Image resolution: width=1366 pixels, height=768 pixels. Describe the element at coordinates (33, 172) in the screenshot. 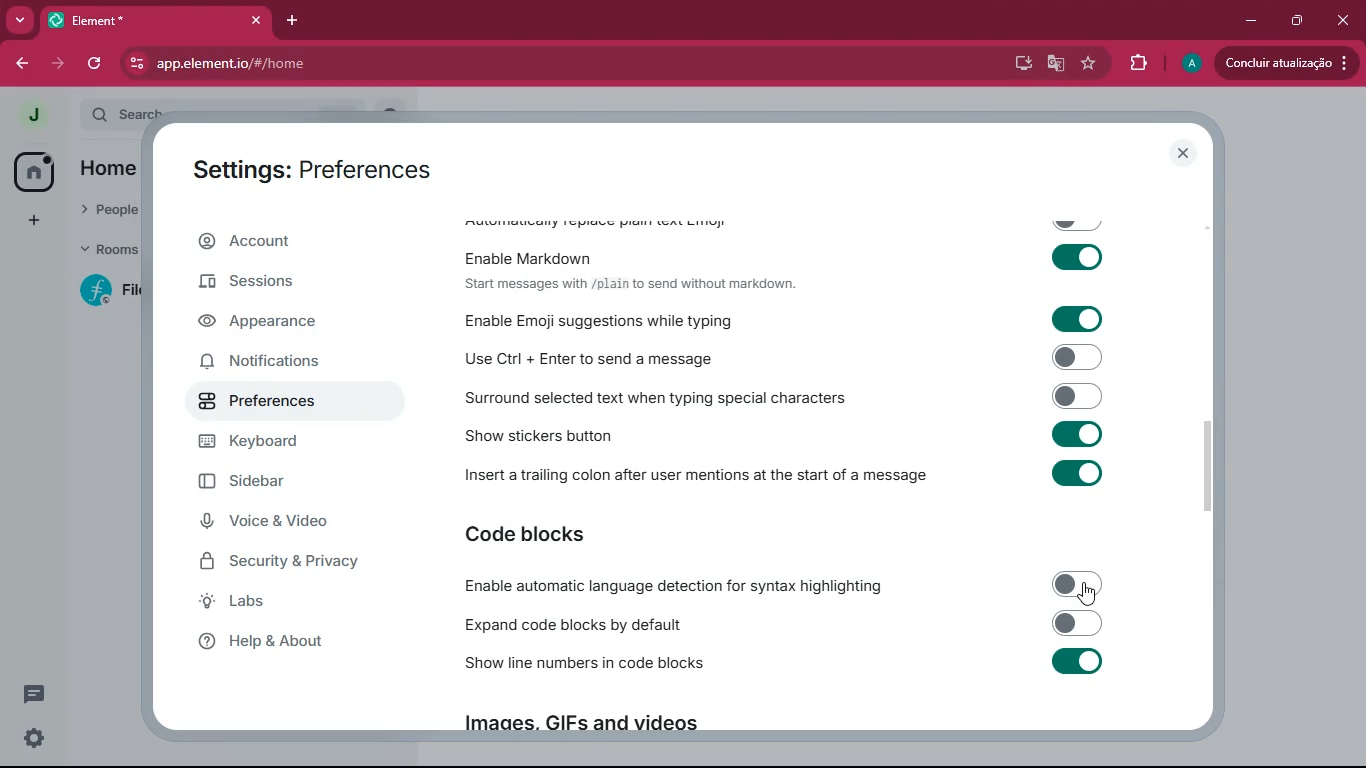

I see `home` at that location.